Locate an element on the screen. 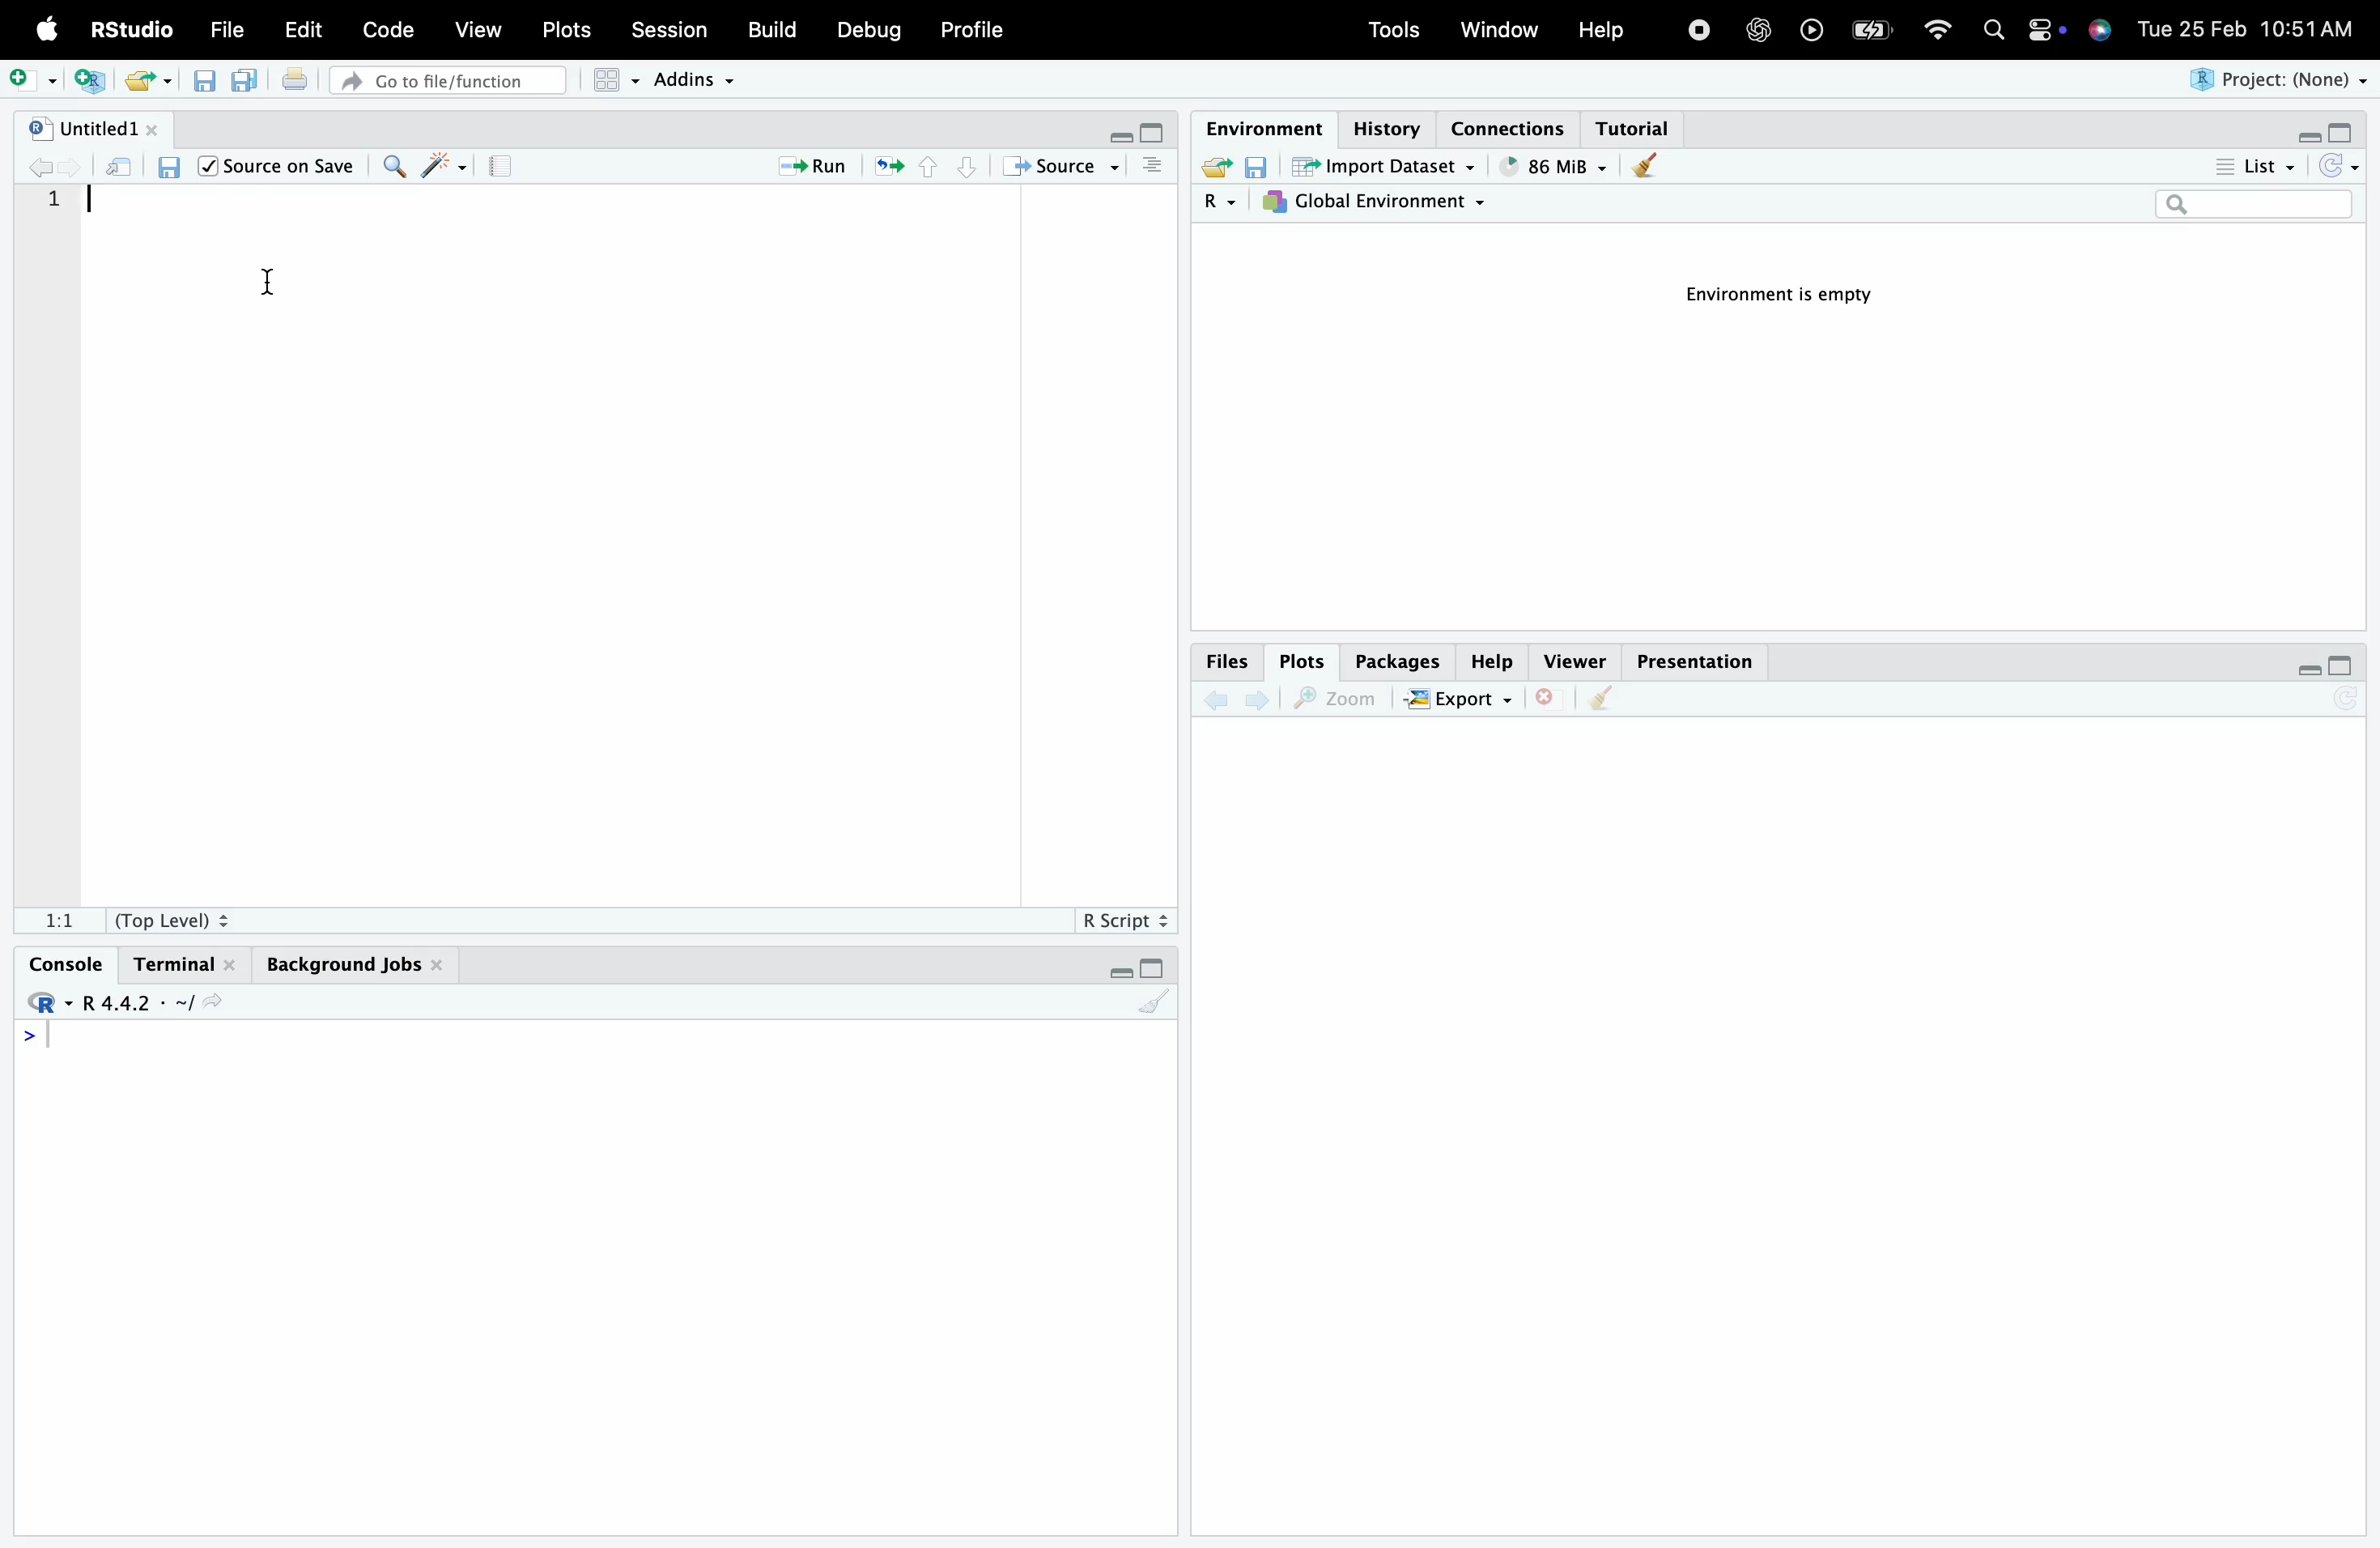 The image size is (2380, 1548). "| Untitled1 is located at coordinates (96, 130).